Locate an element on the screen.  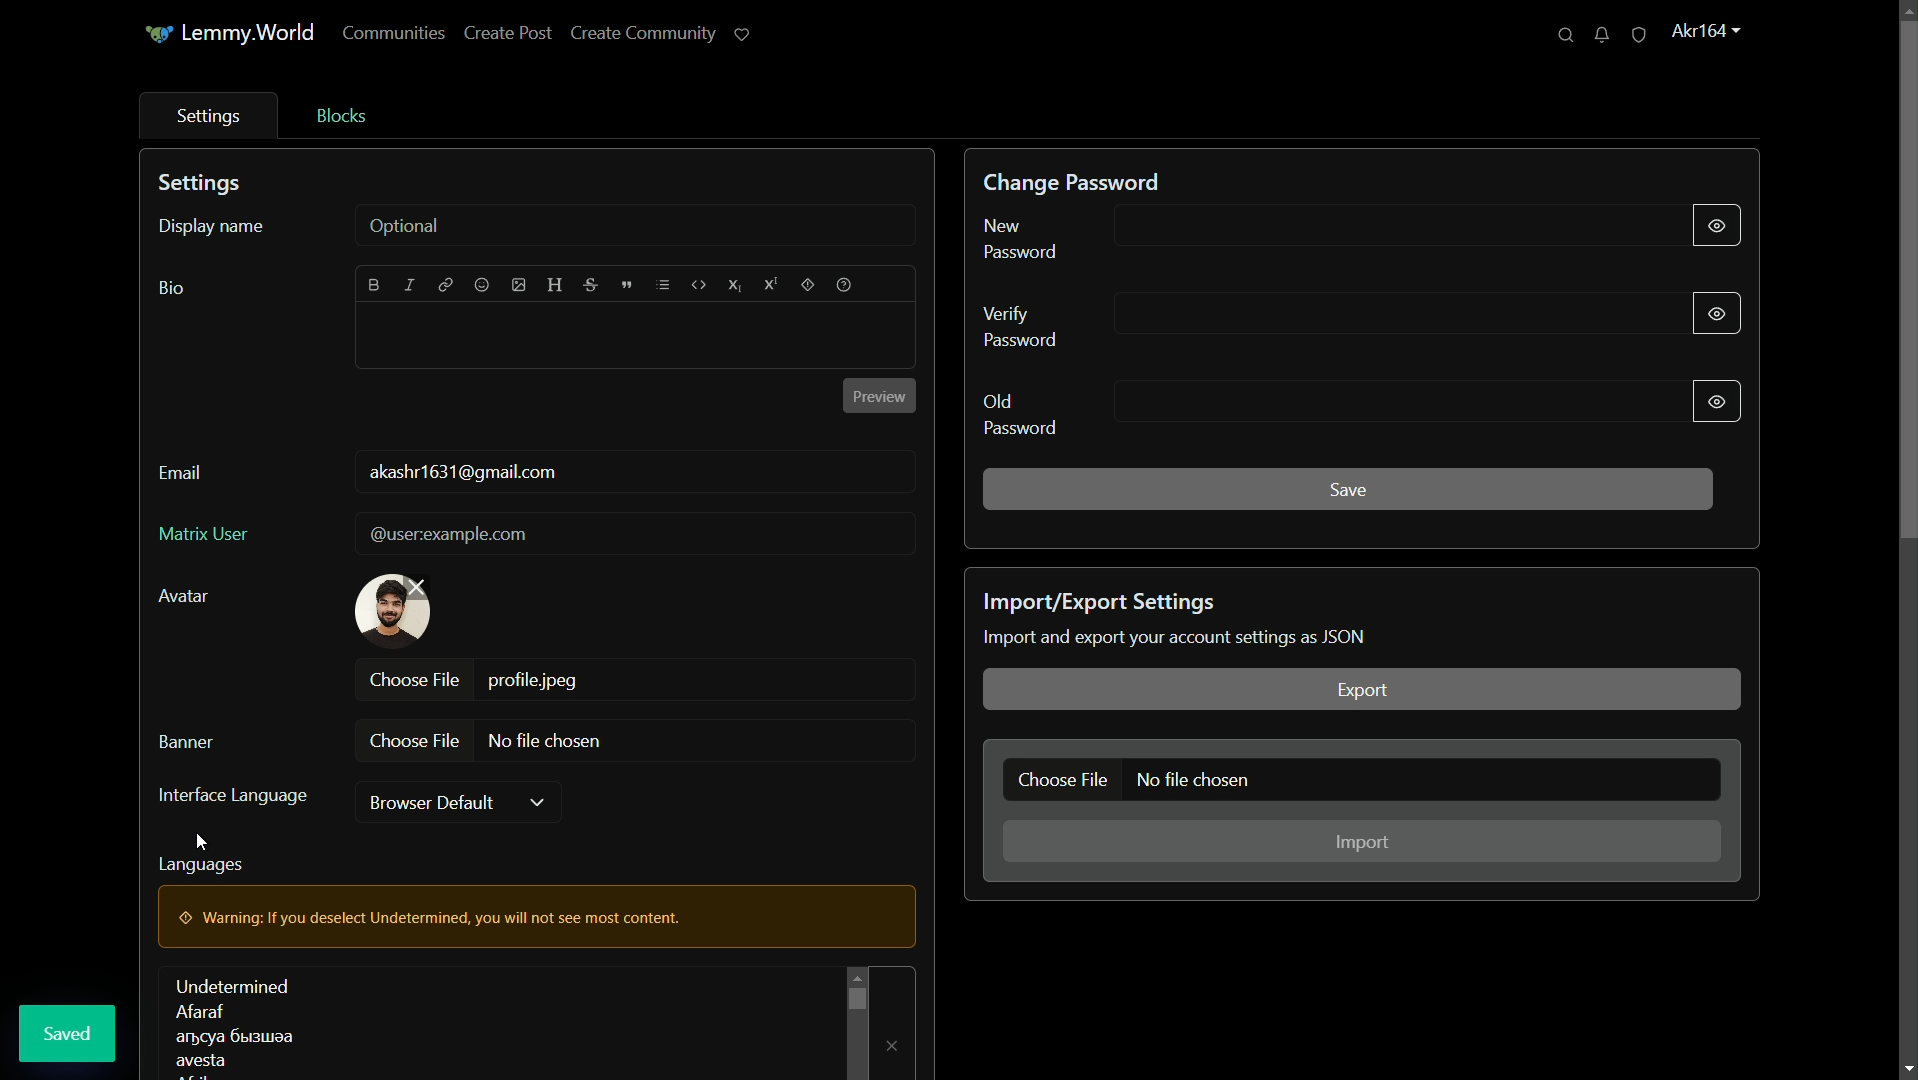
search is located at coordinates (1564, 36).